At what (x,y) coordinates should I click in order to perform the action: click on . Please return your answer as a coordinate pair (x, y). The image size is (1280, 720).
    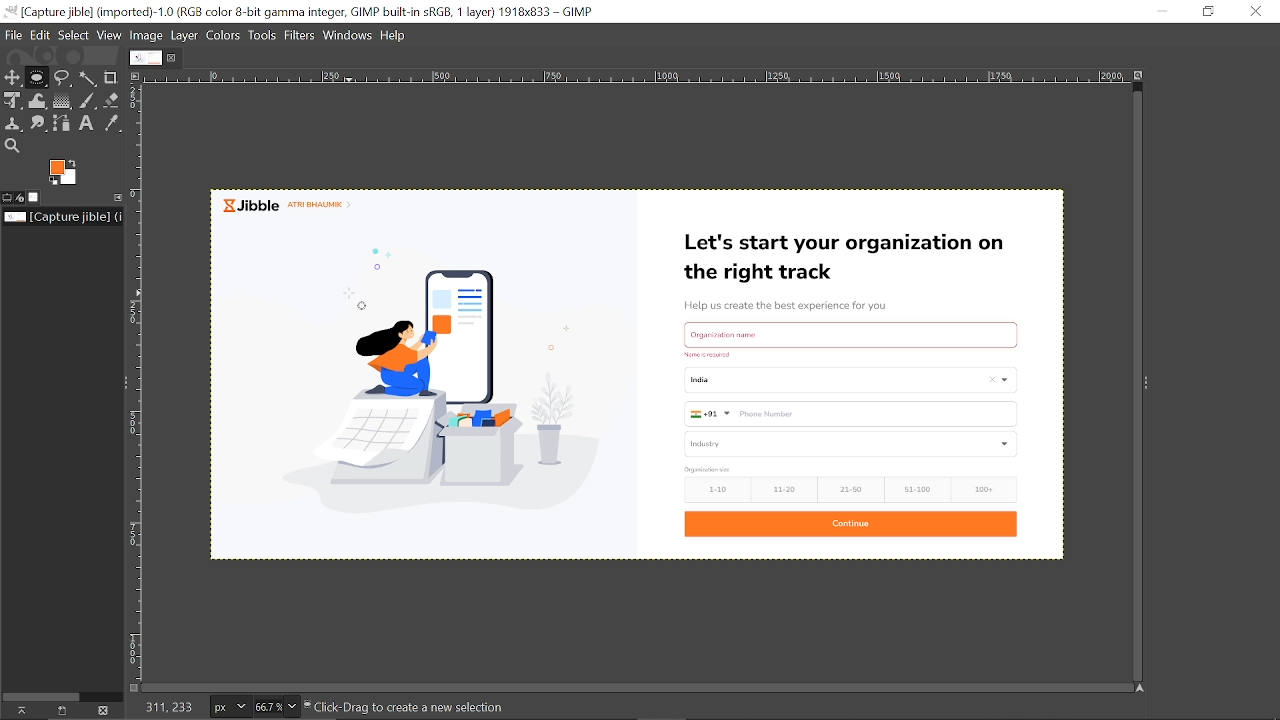
    Looking at the image, I should click on (112, 35).